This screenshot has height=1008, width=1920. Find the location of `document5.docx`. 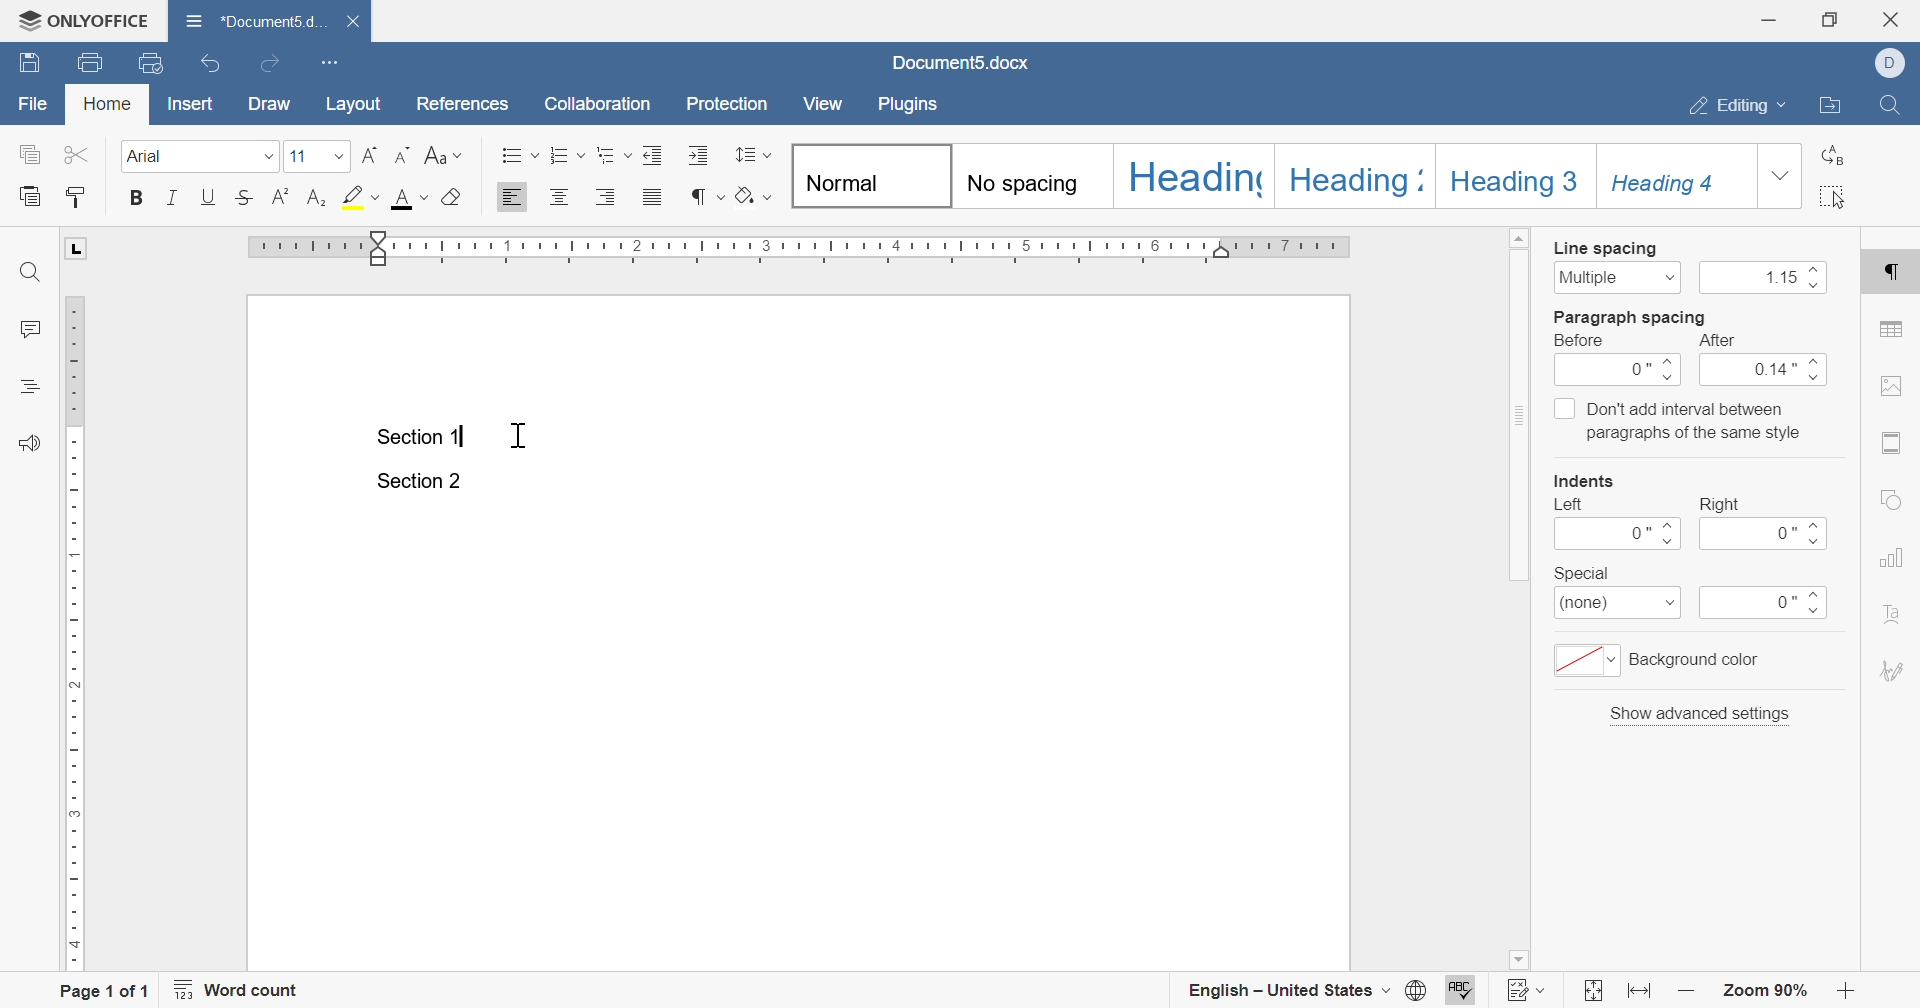

document5.docx is located at coordinates (959, 63).